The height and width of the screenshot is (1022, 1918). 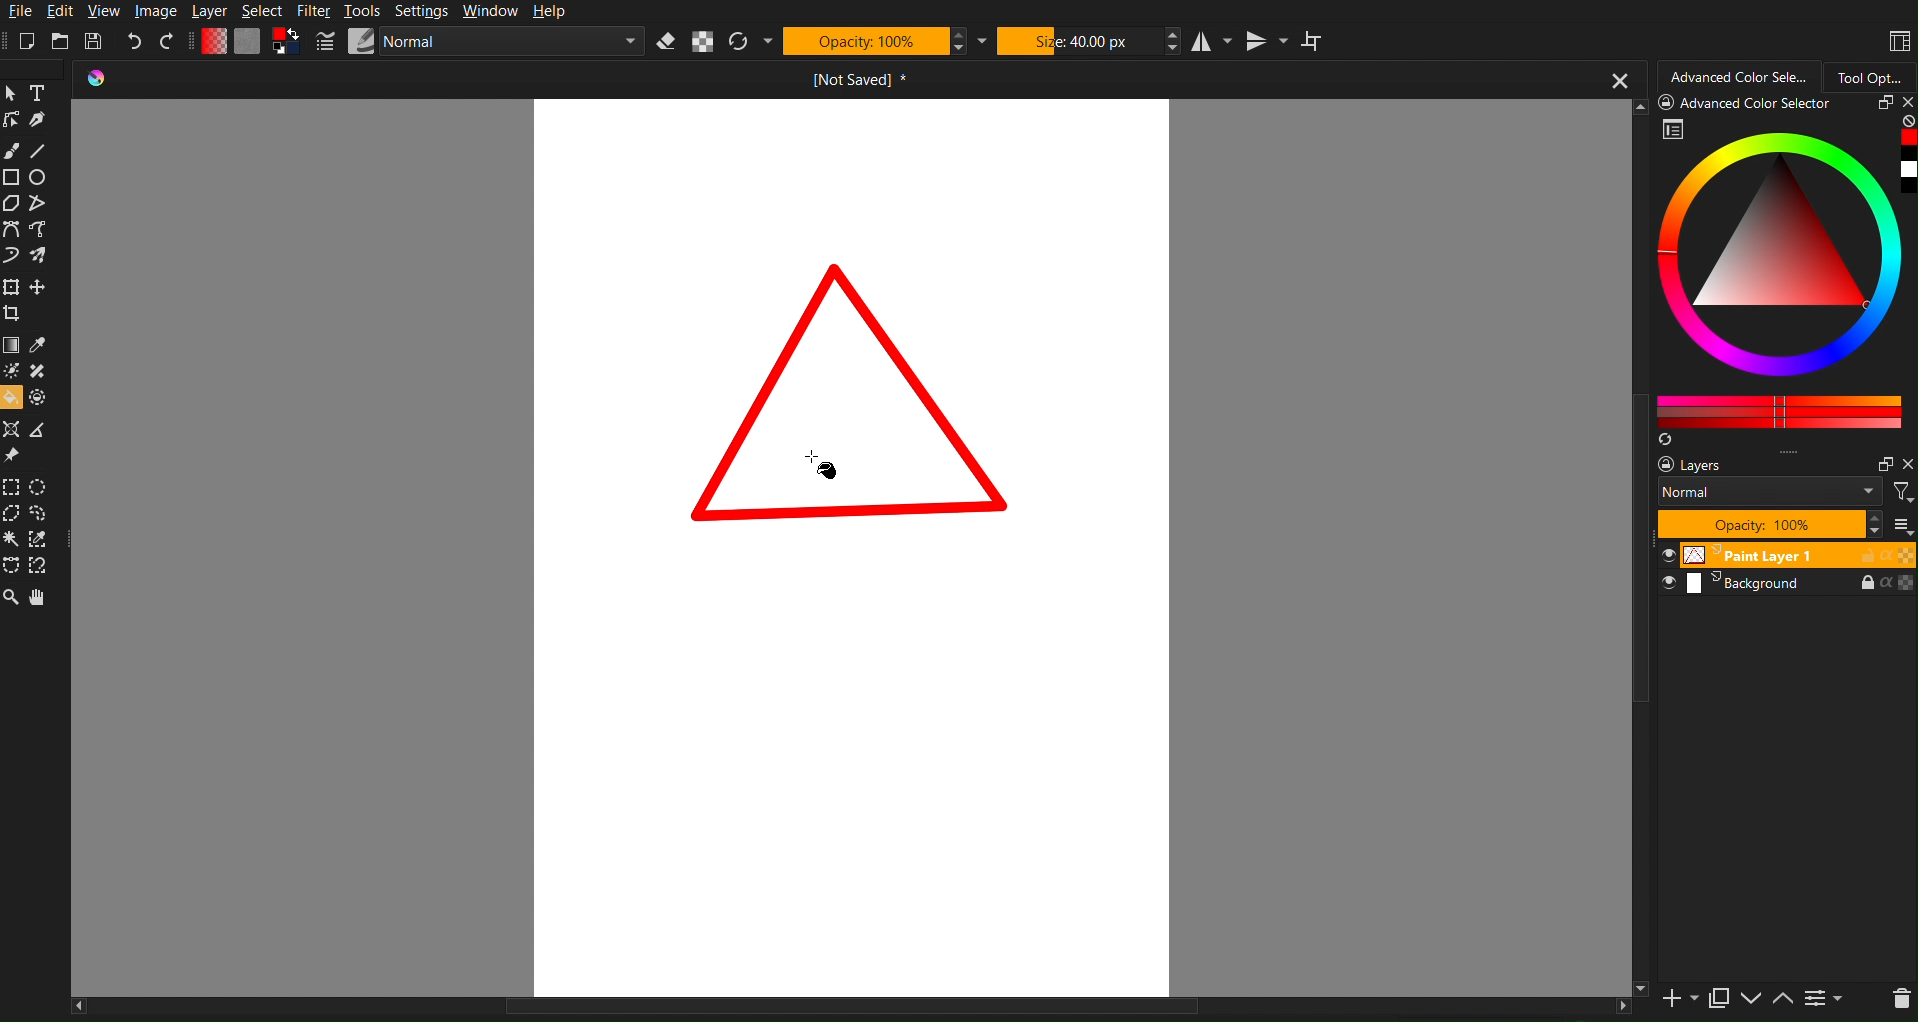 I want to click on move layer up, so click(x=1784, y=1000).